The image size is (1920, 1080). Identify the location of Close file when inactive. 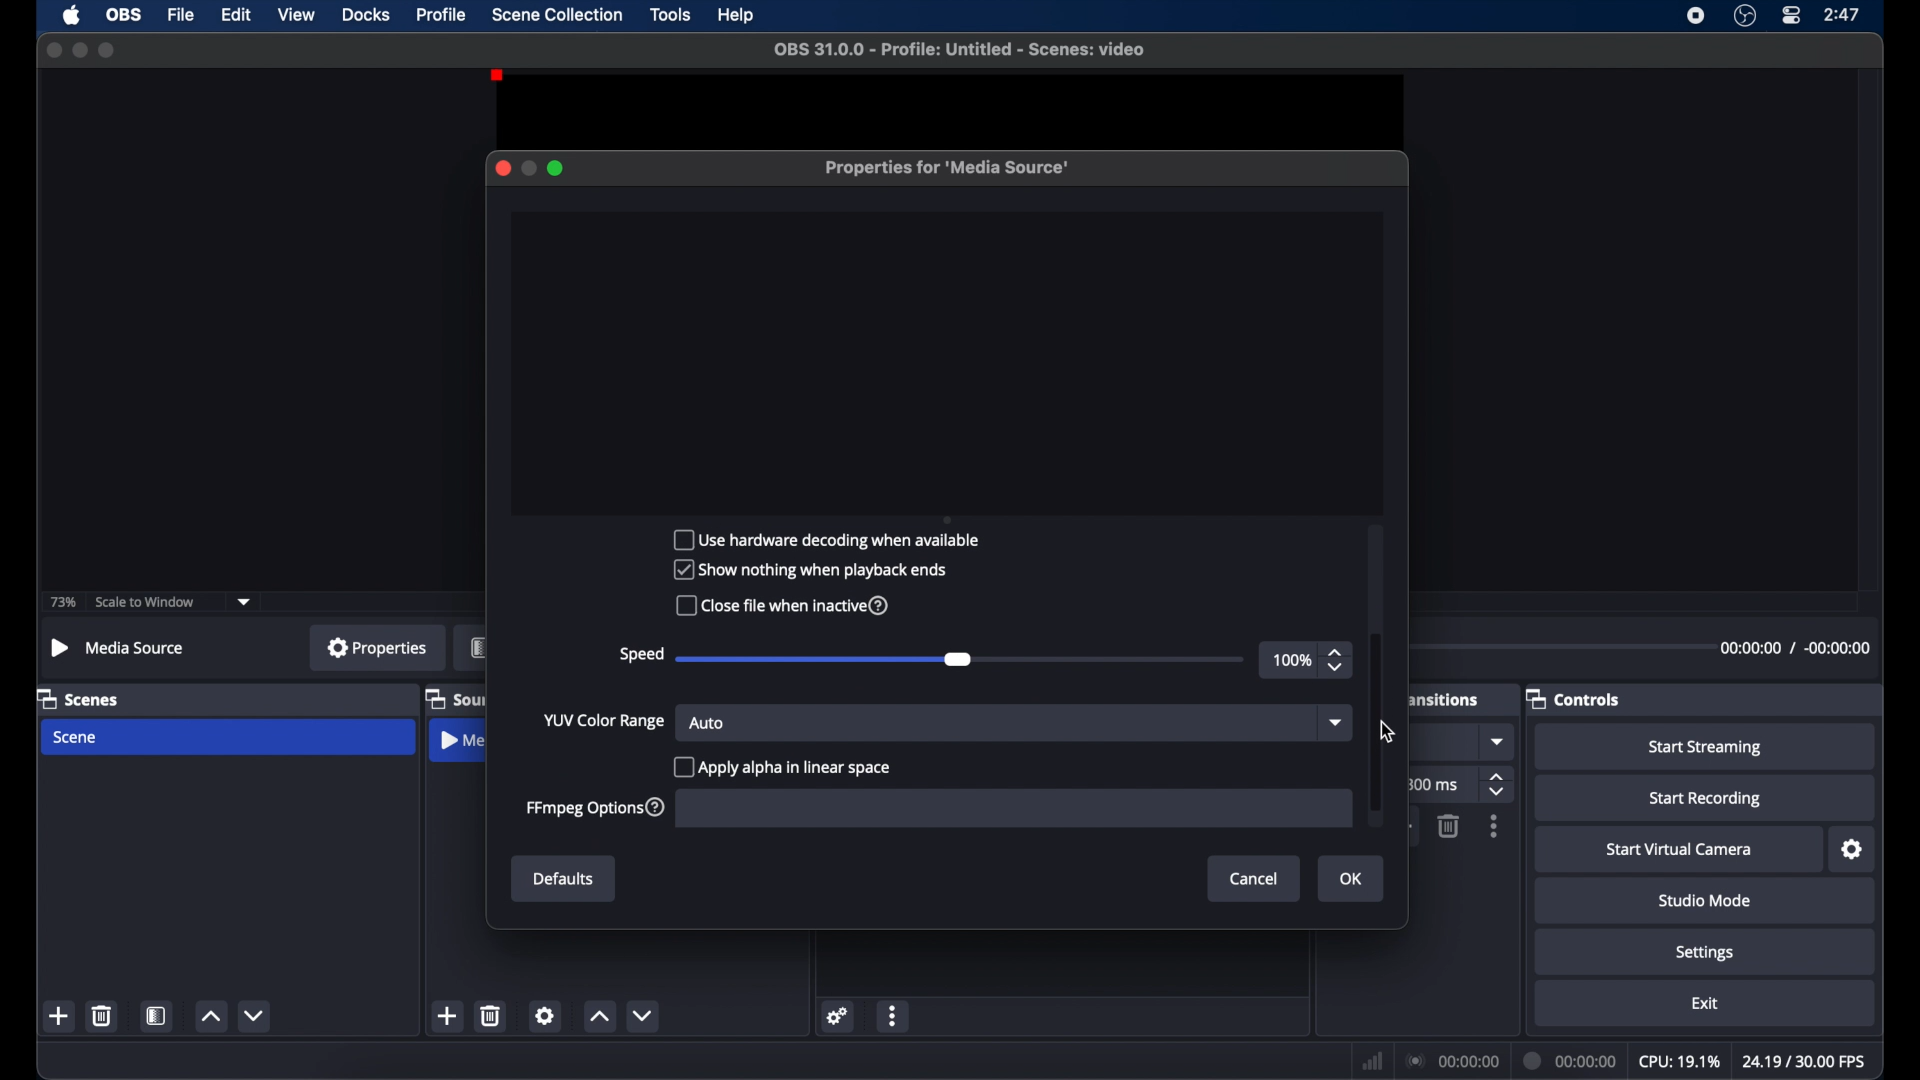
(792, 606).